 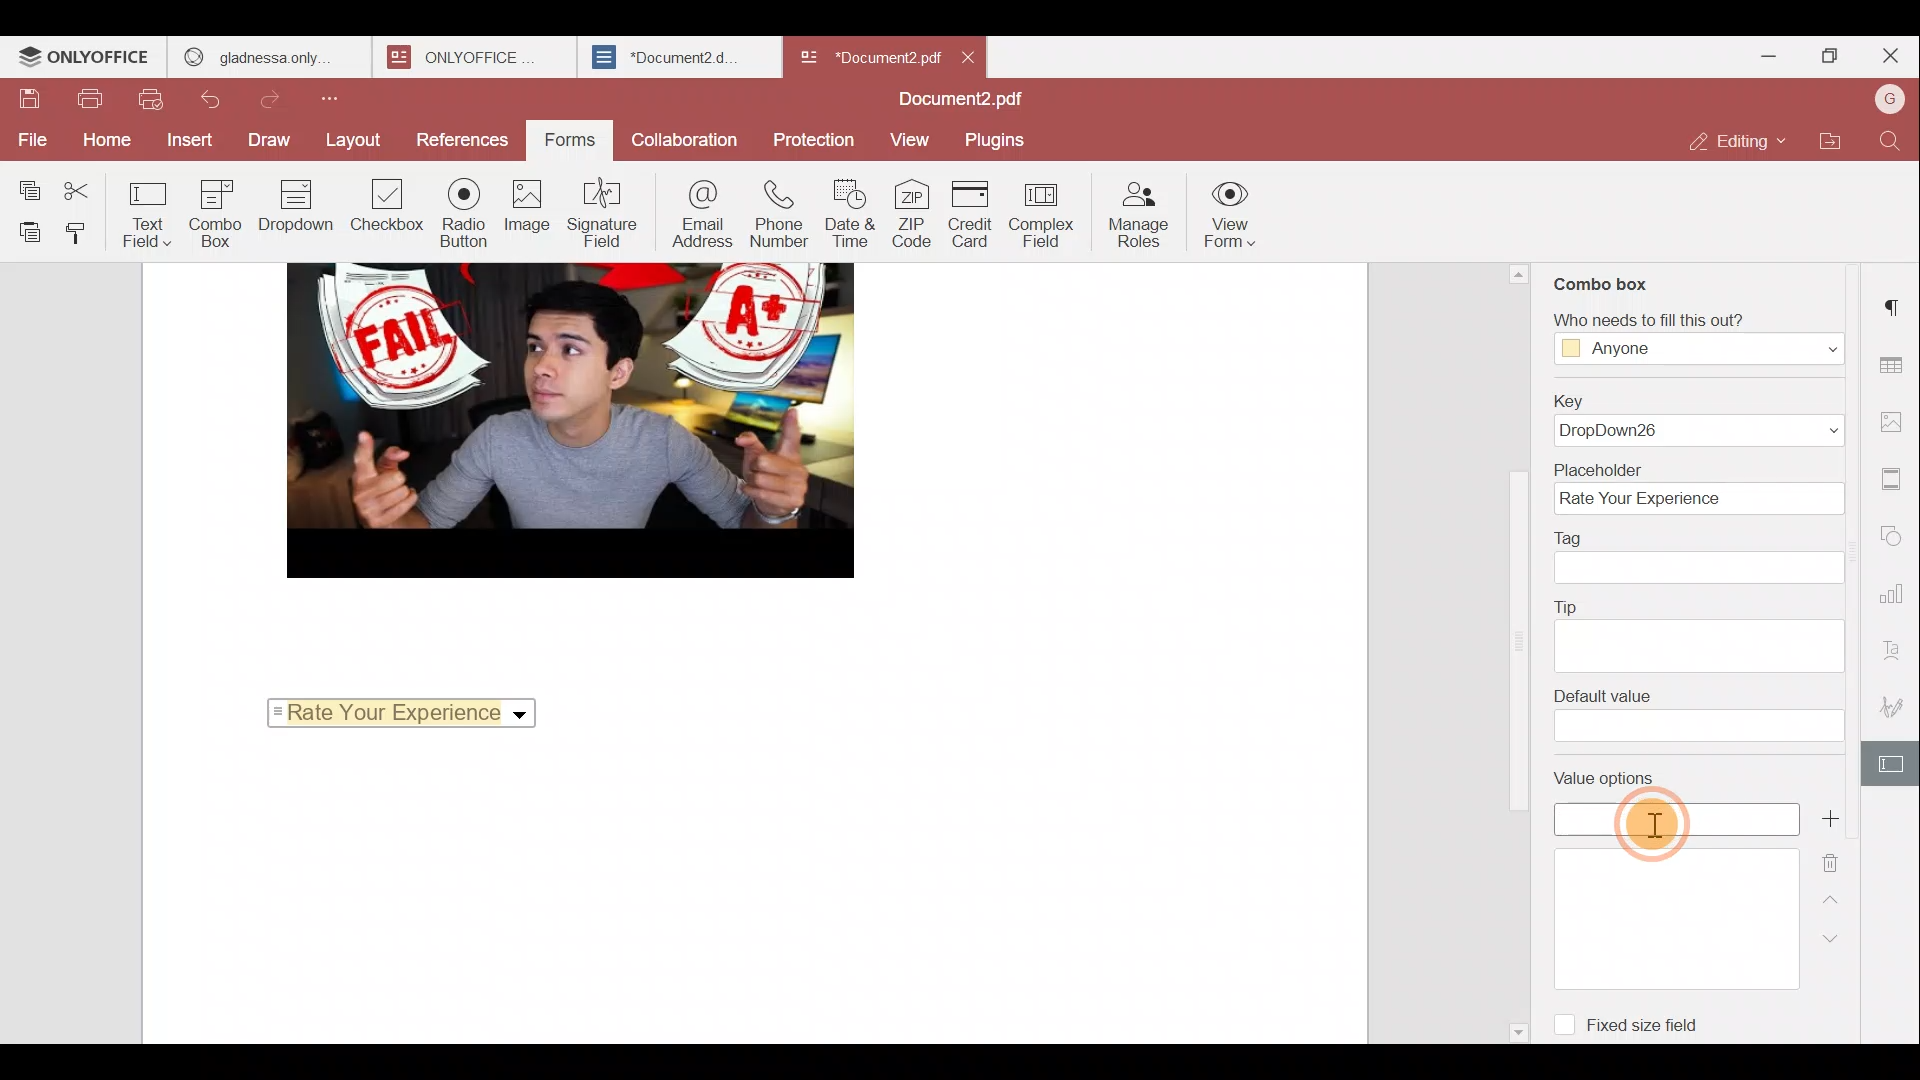 I want to click on Default value, so click(x=1697, y=715).